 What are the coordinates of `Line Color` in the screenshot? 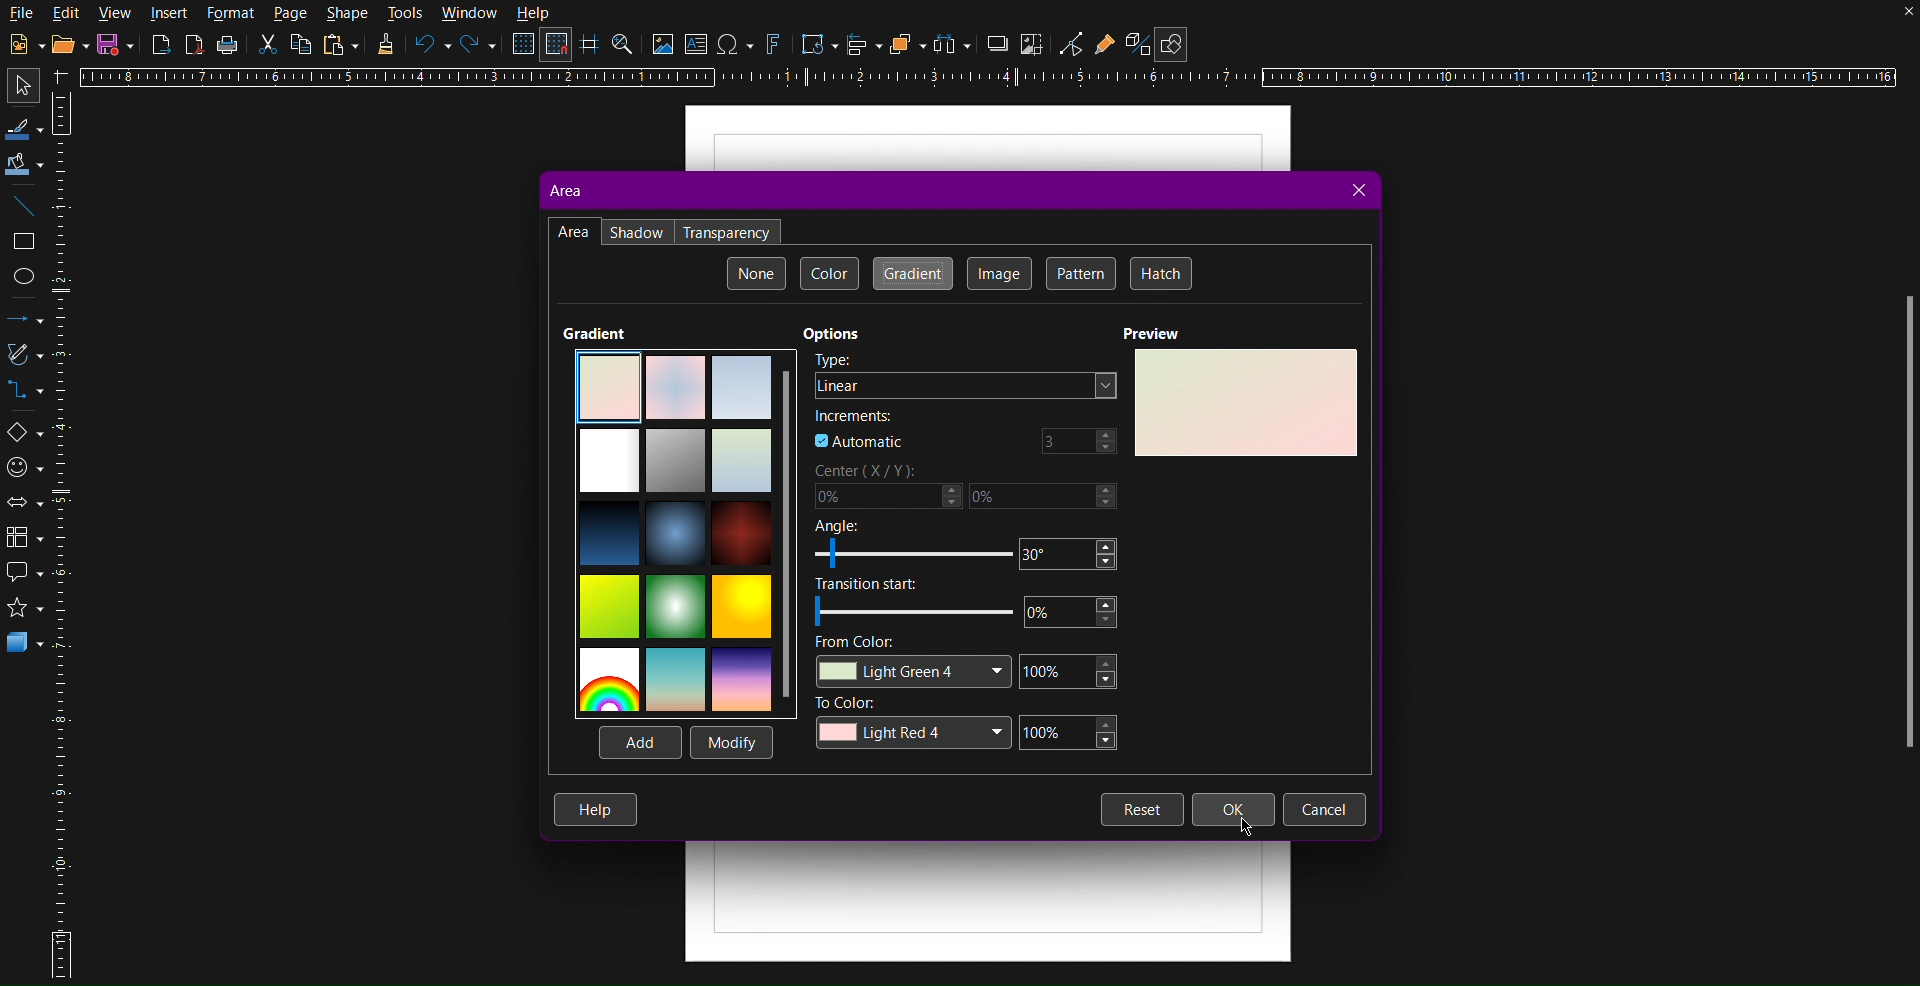 It's located at (23, 127).